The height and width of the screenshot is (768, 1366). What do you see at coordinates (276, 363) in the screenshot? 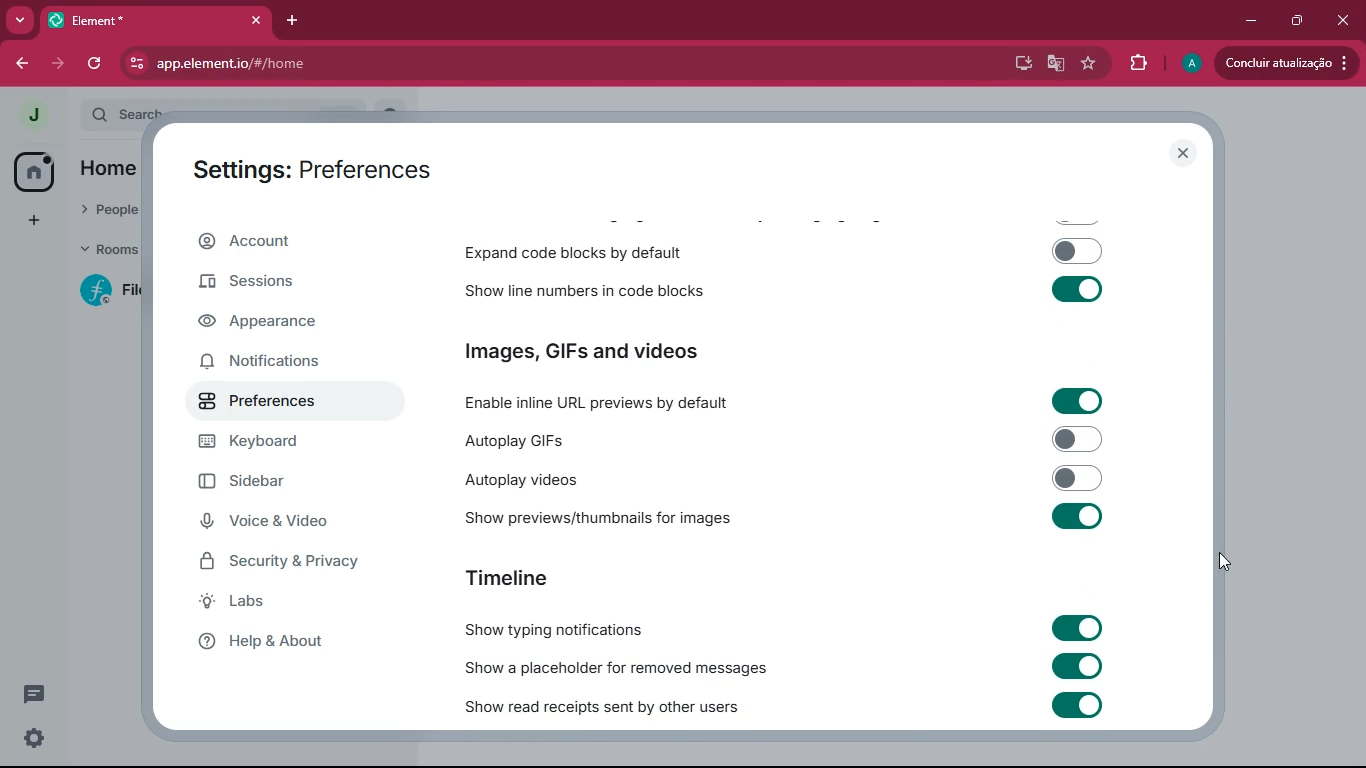
I see `notifications` at bounding box center [276, 363].